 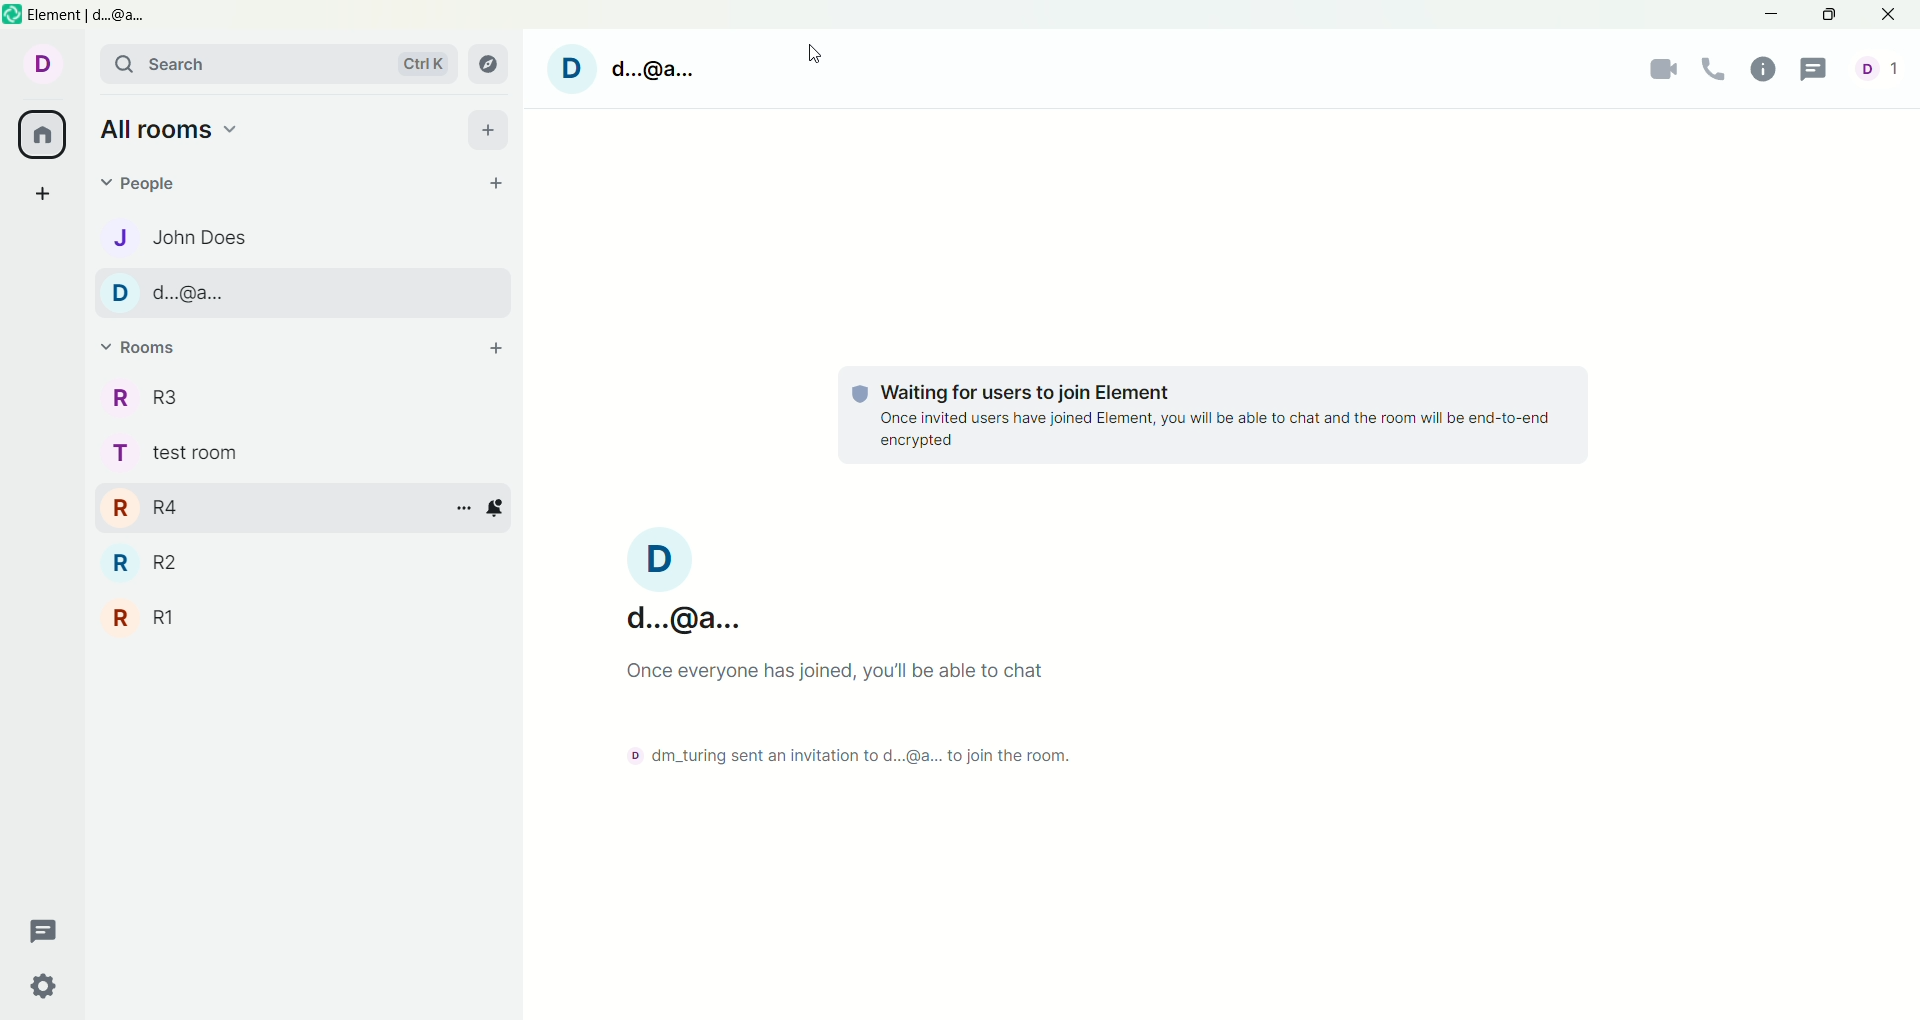 I want to click on rooms, so click(x=139, y=348).